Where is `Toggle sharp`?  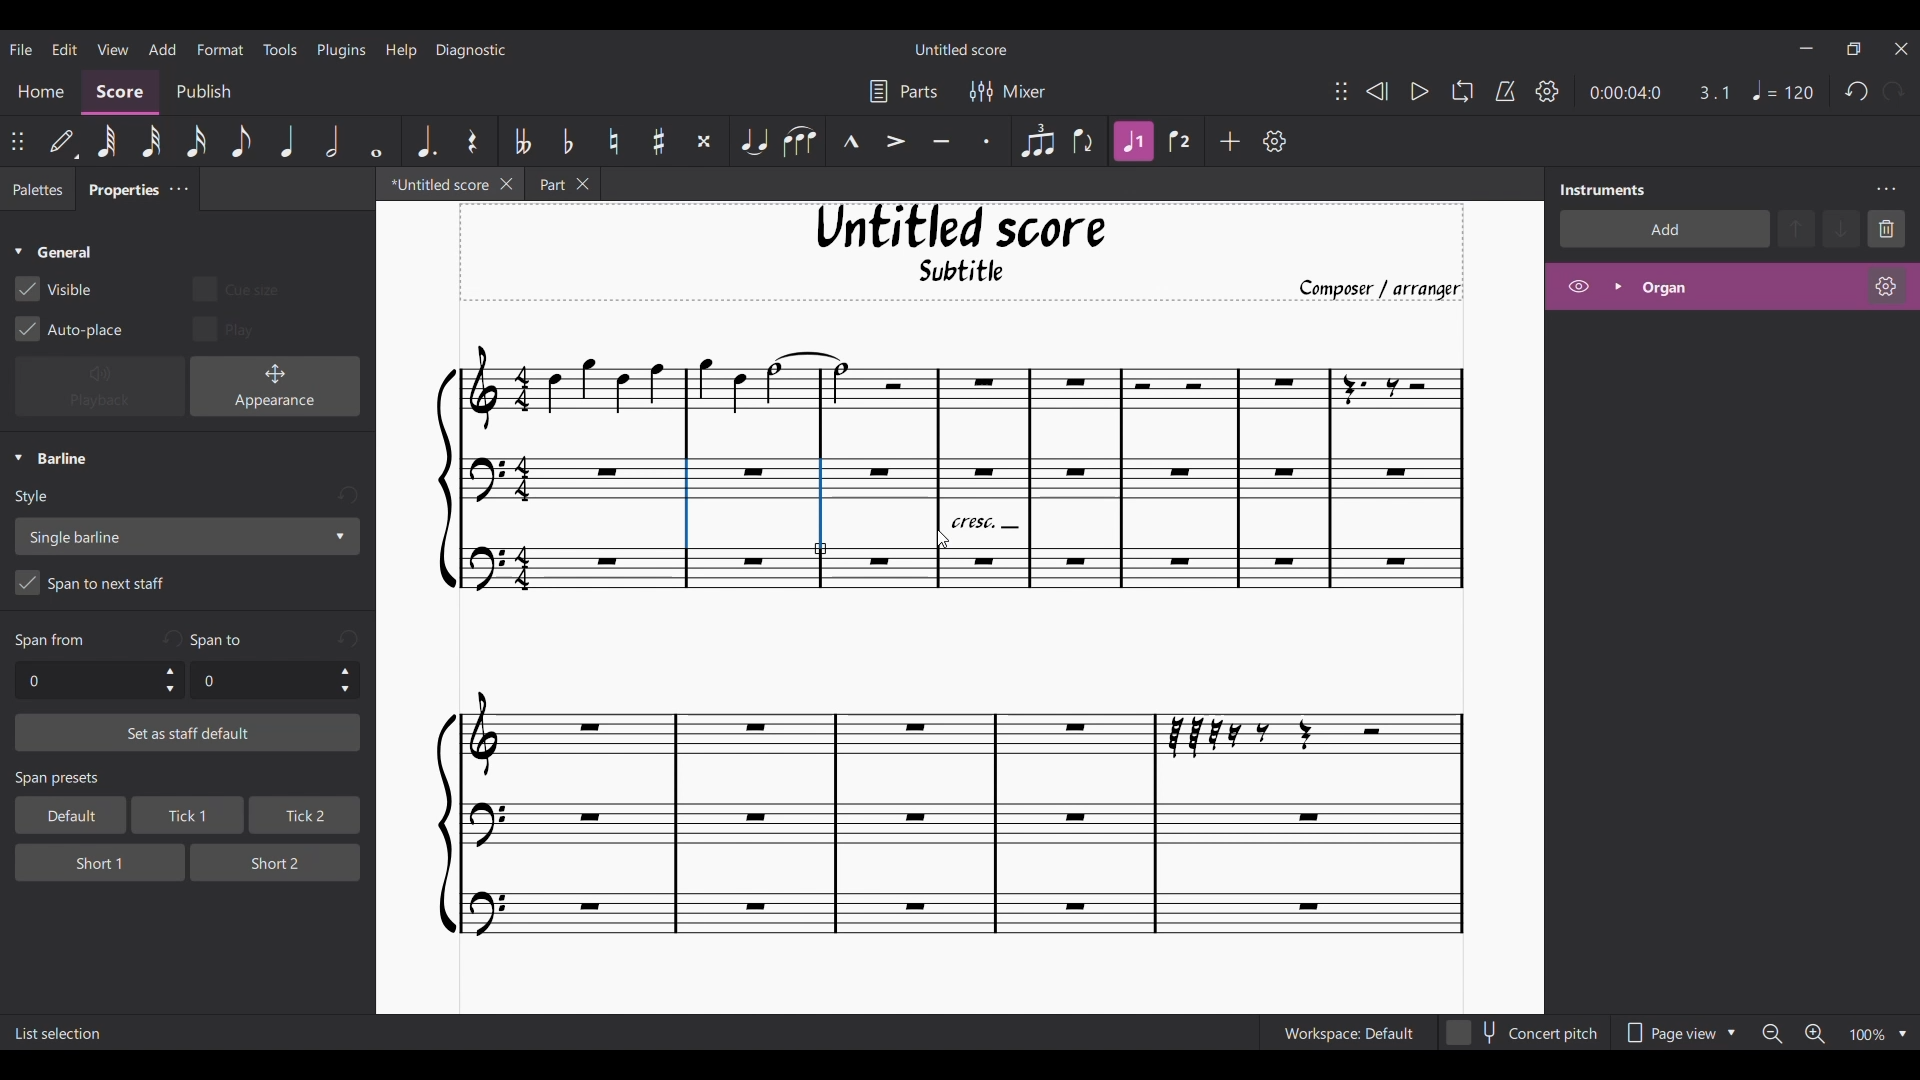 Toggle sharp is located at coordinates (660, 142).